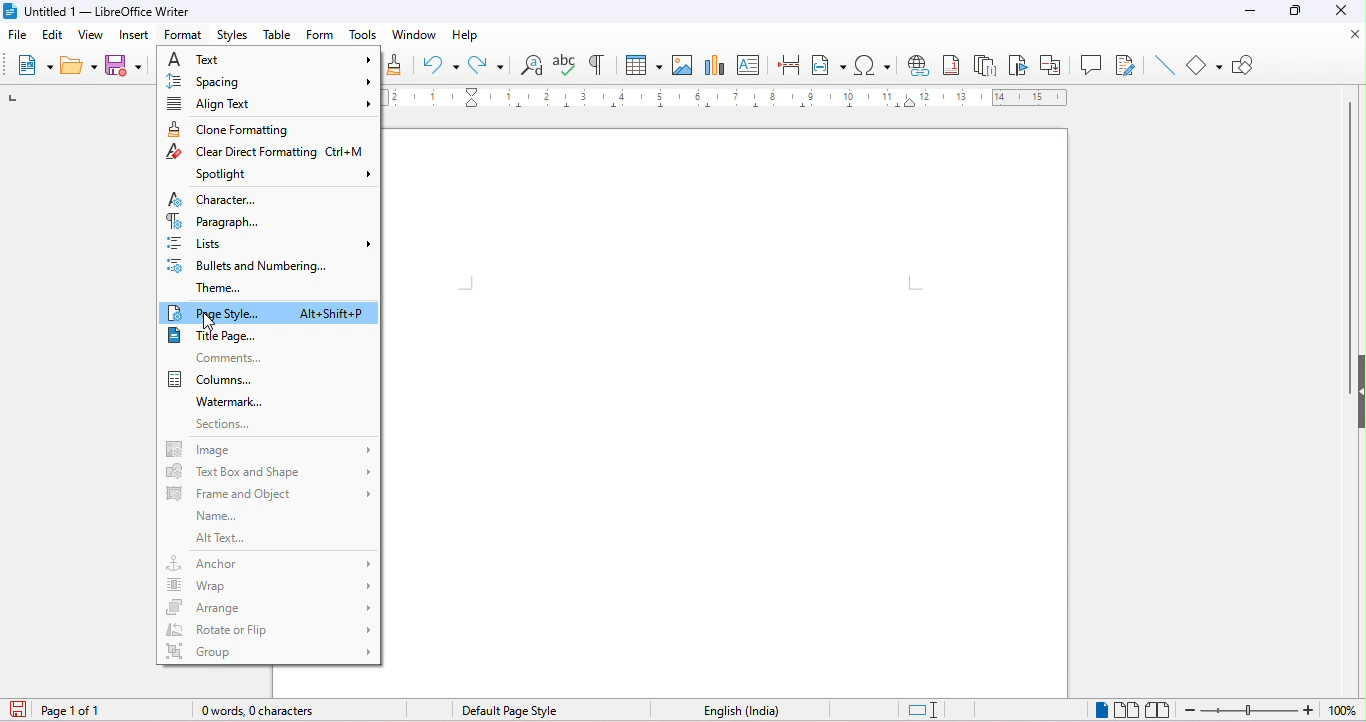 The image size is (1366, 722). Describe the element at coordinates (257, 153) in the screenshot. I see `clear direct formatting` at that location.